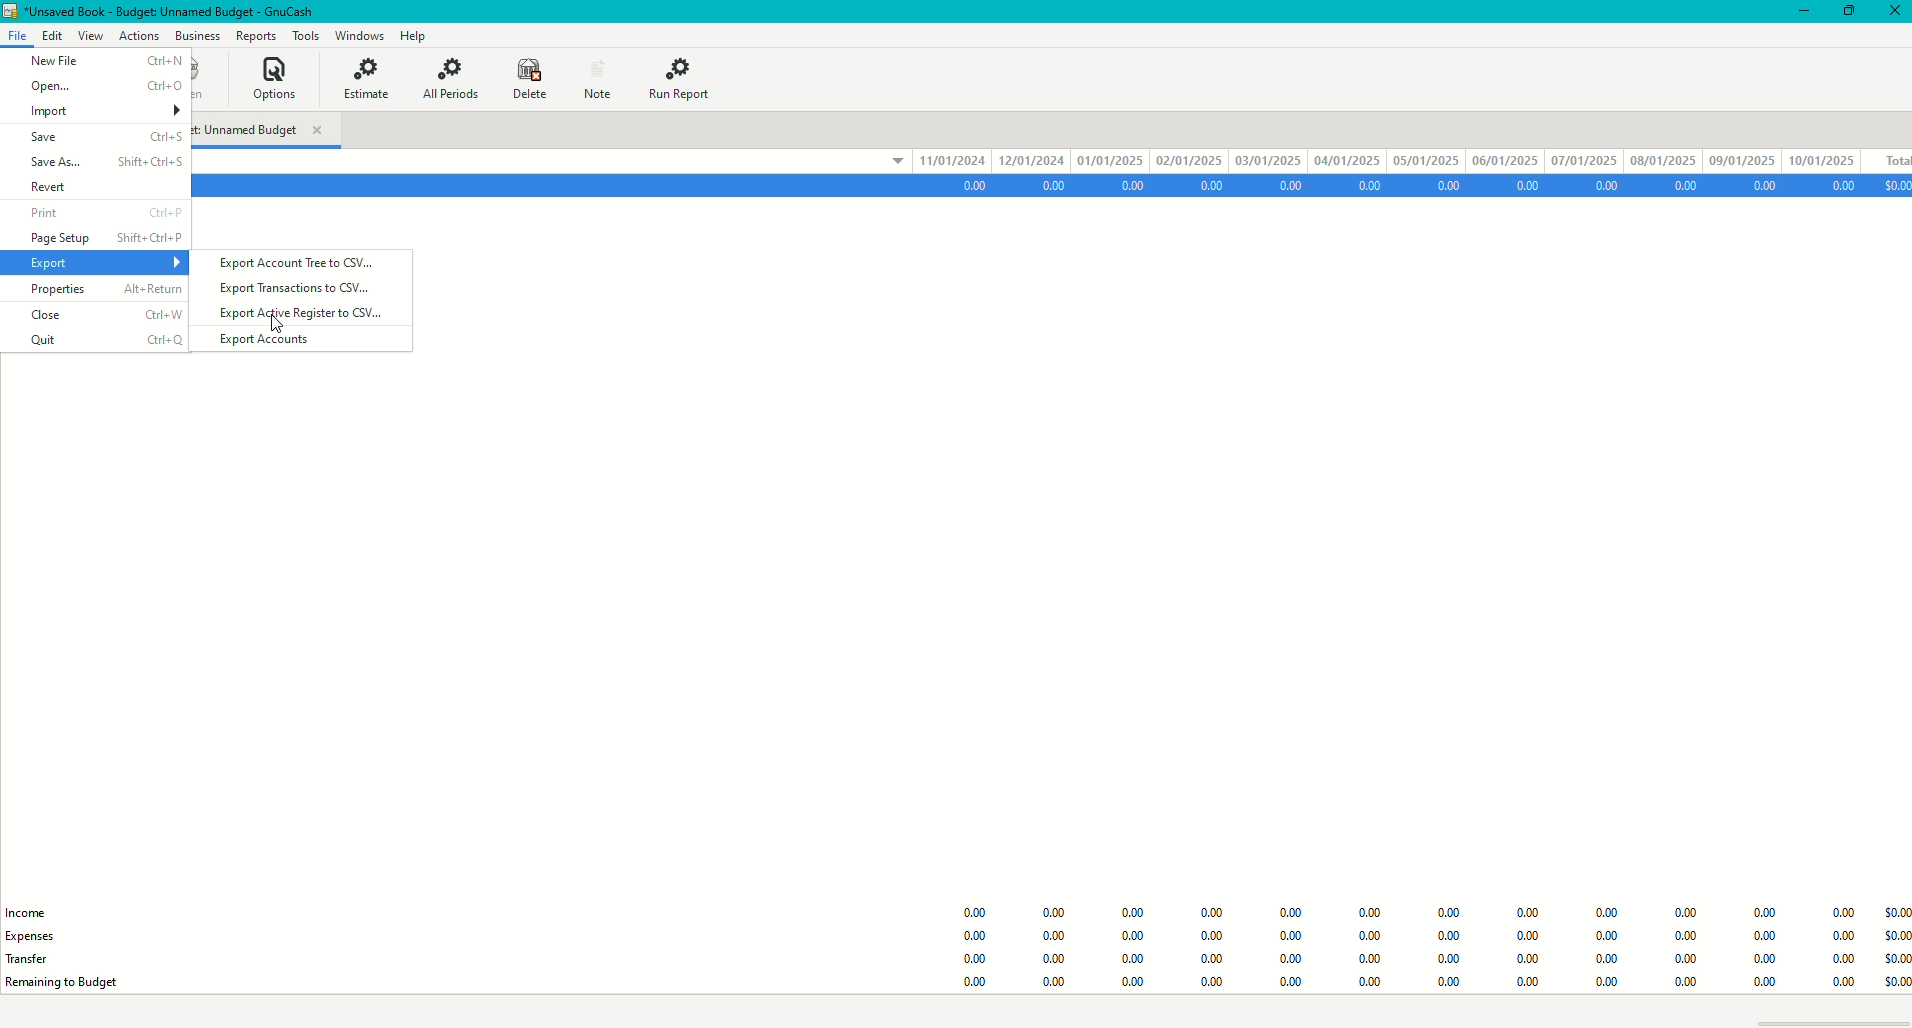 This screenshot has height=1028, width=1912. I want to click on Close, so click(1894, 13).